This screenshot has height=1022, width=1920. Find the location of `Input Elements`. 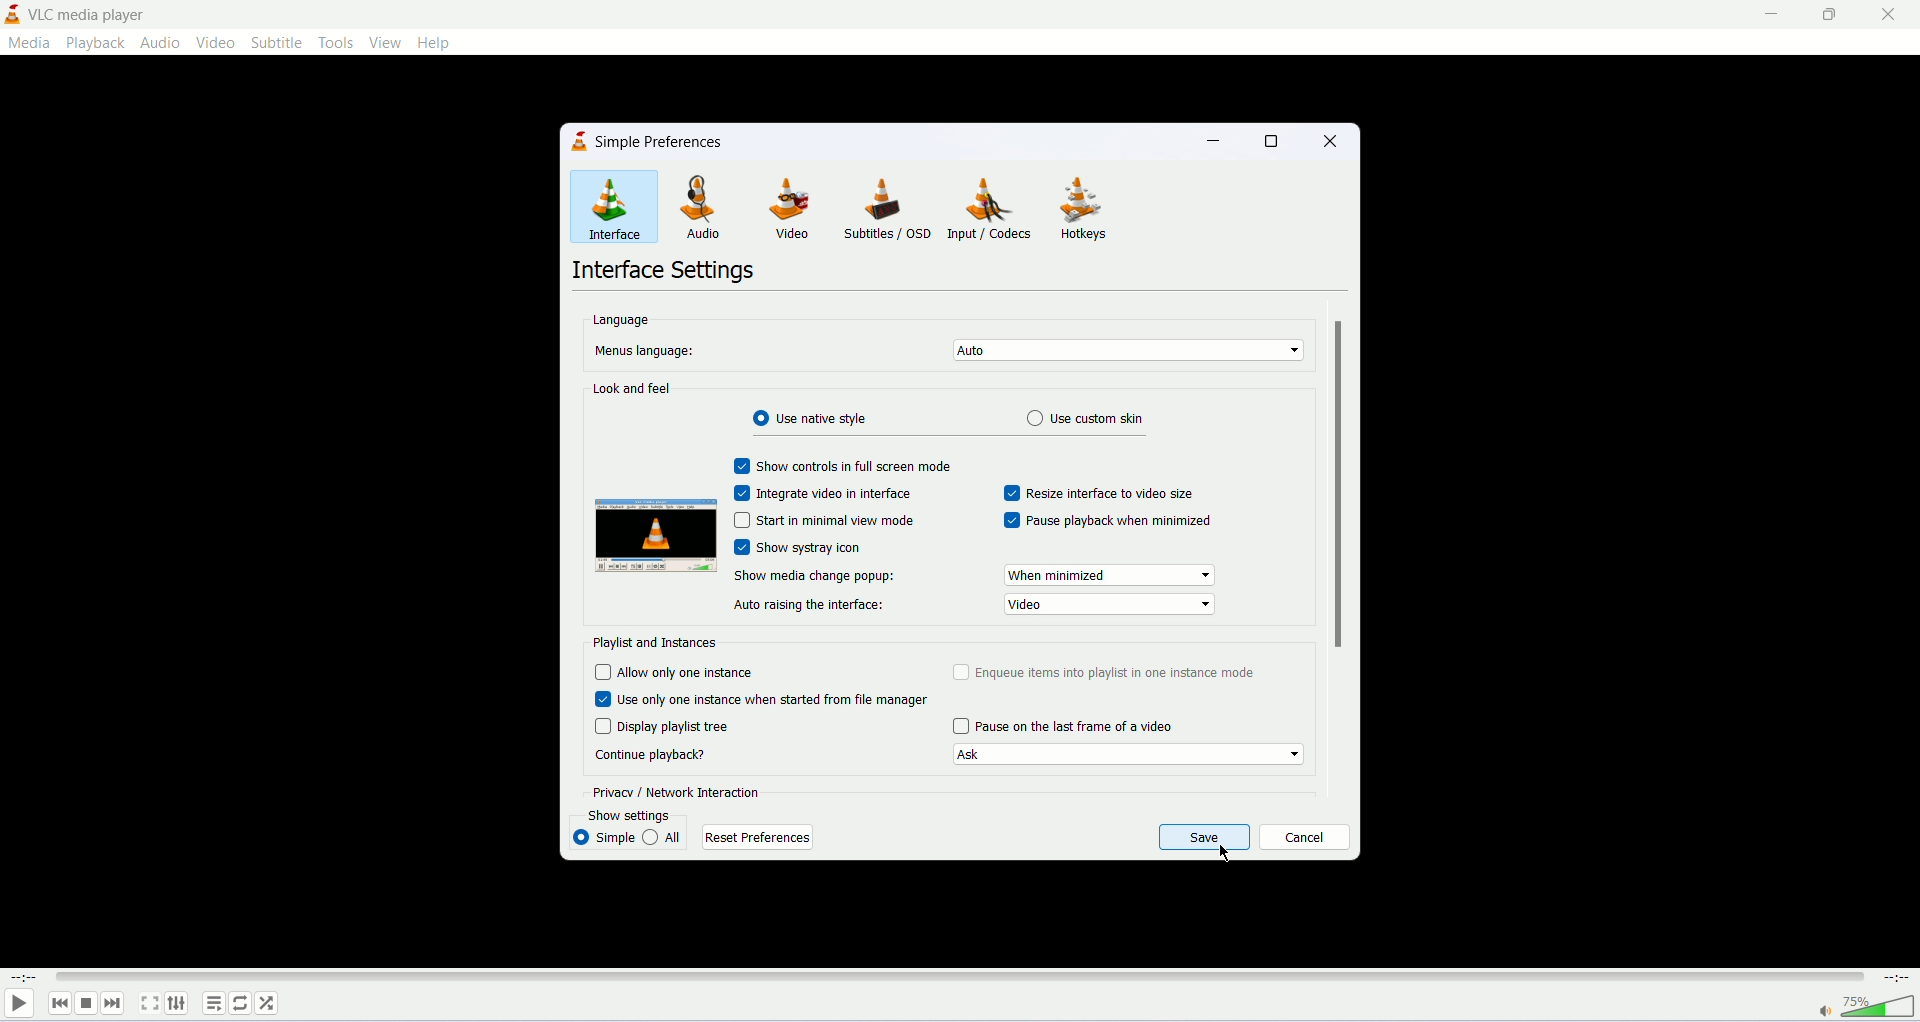

Input Elements is located at coordinates (742, 521).